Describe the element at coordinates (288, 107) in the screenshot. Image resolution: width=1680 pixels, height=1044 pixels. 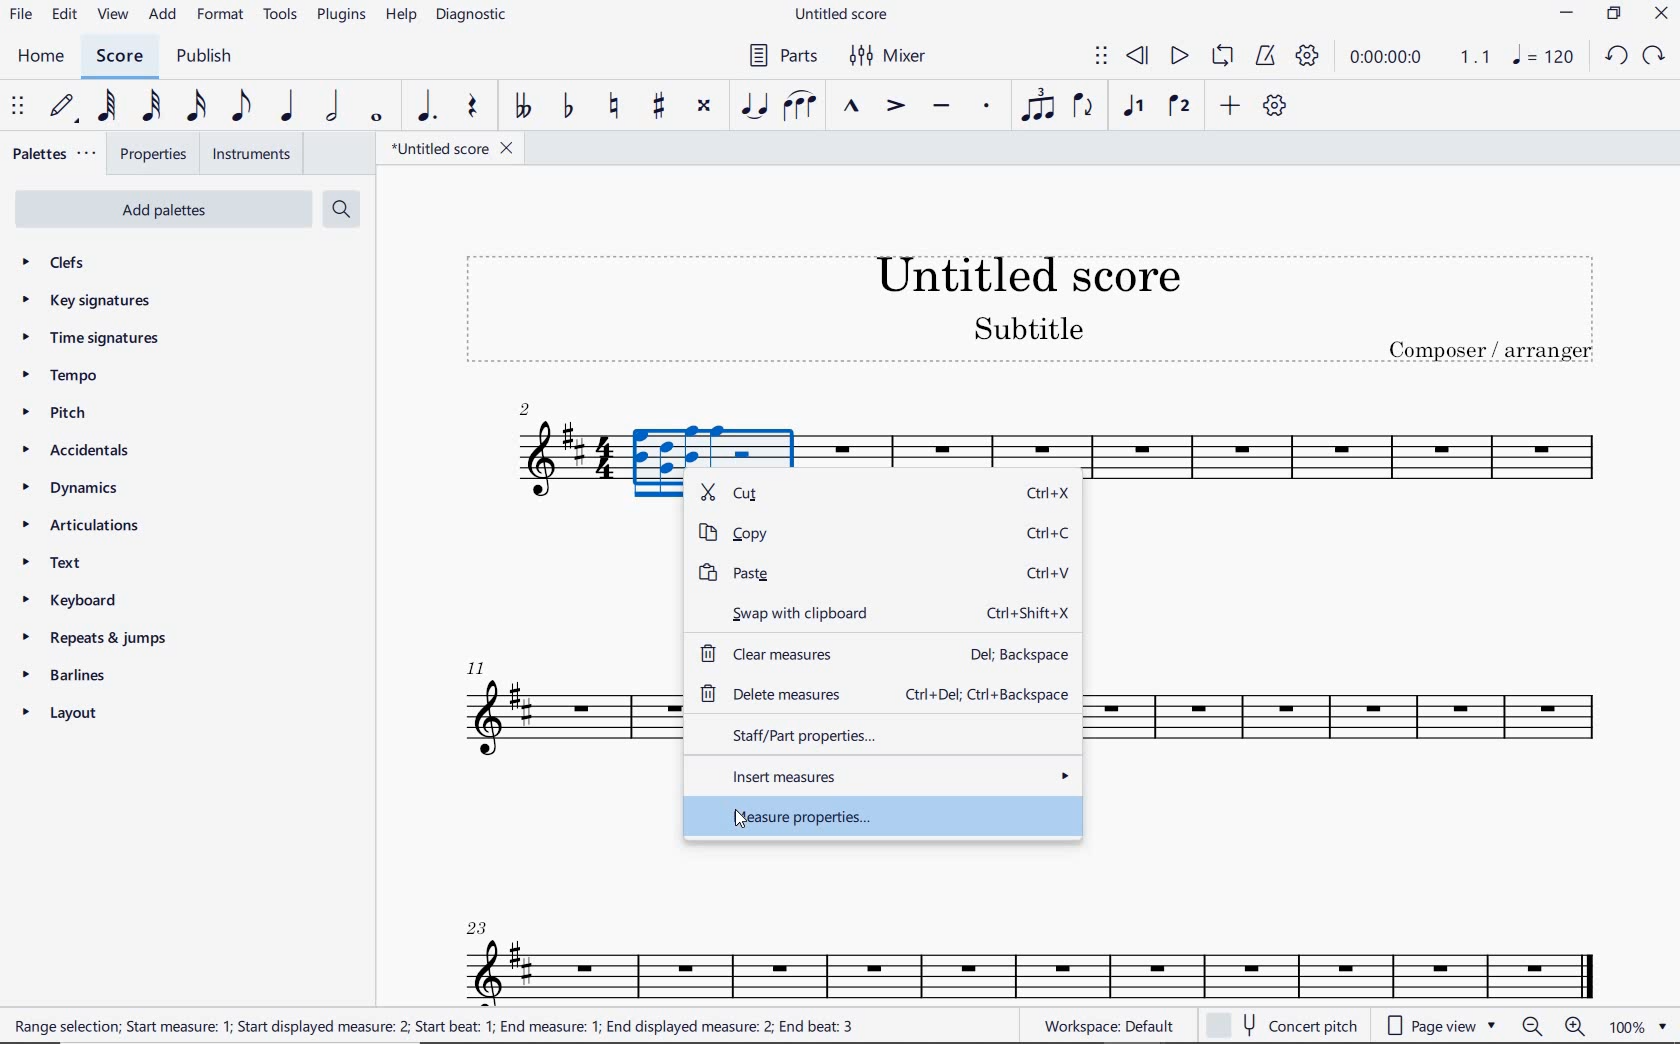
I see `QUARTER NOTE` at that location.